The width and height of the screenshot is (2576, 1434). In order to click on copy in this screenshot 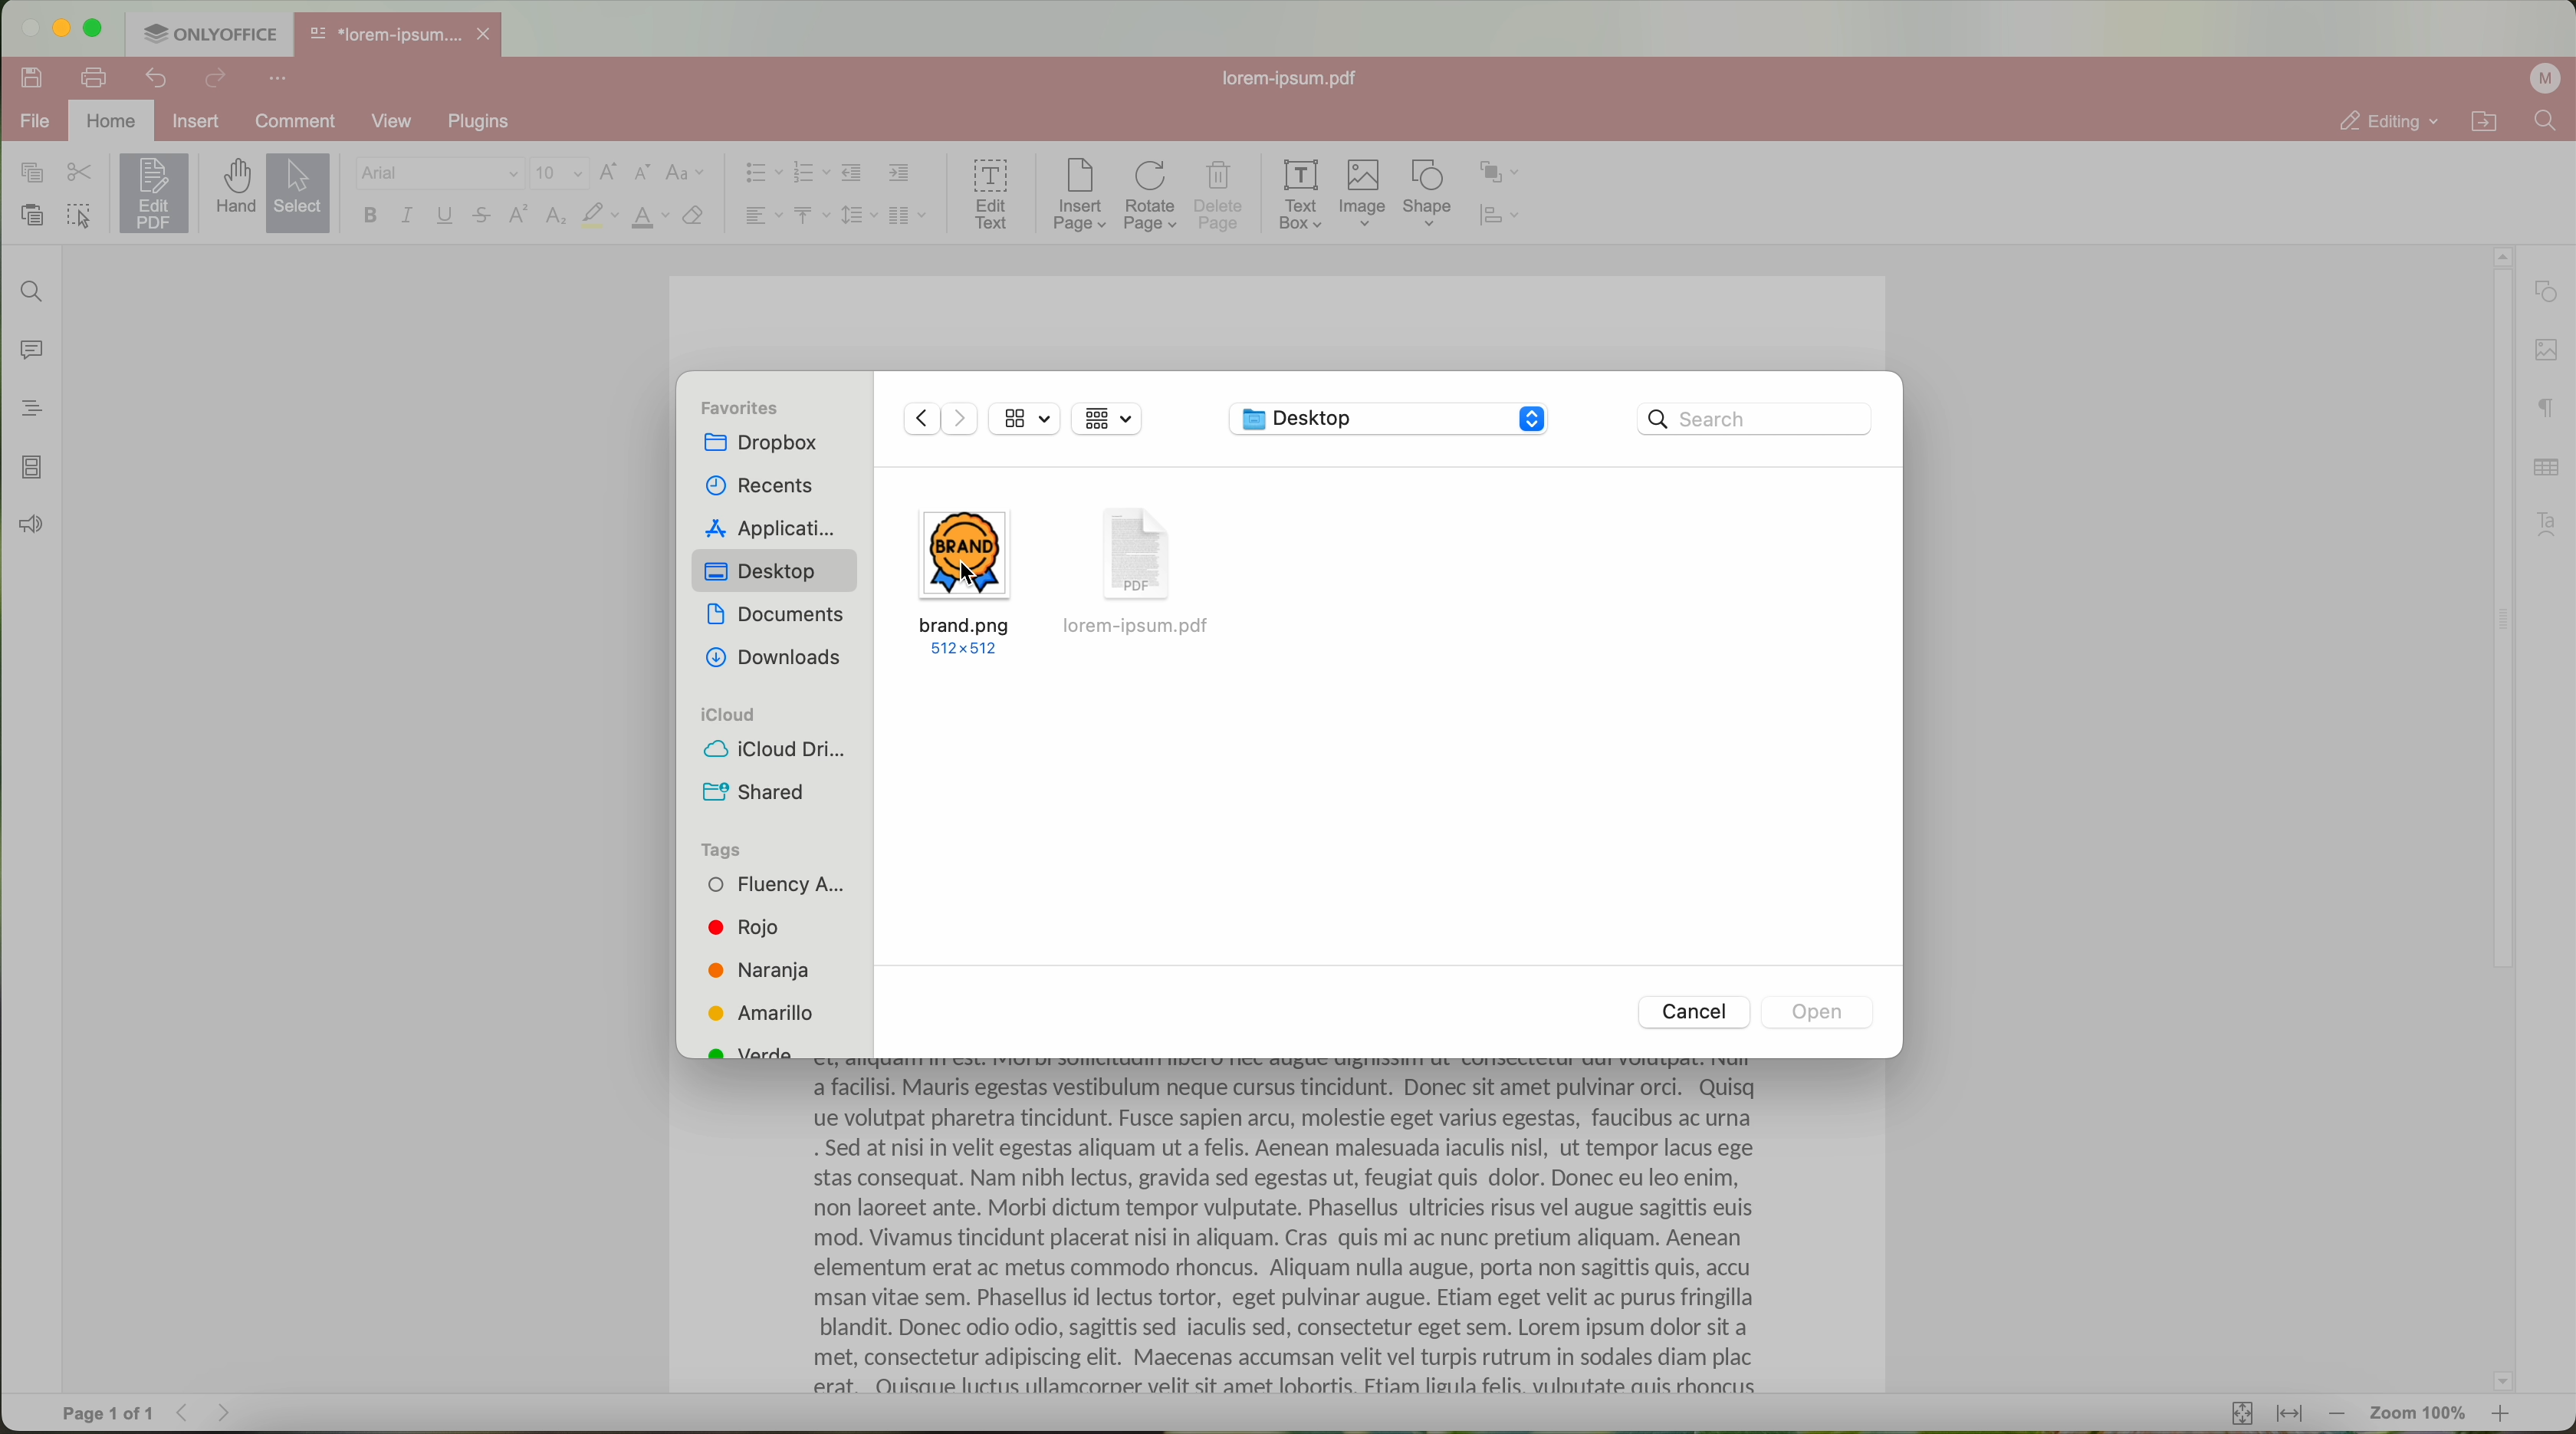, I will do `click(31, 173)`.